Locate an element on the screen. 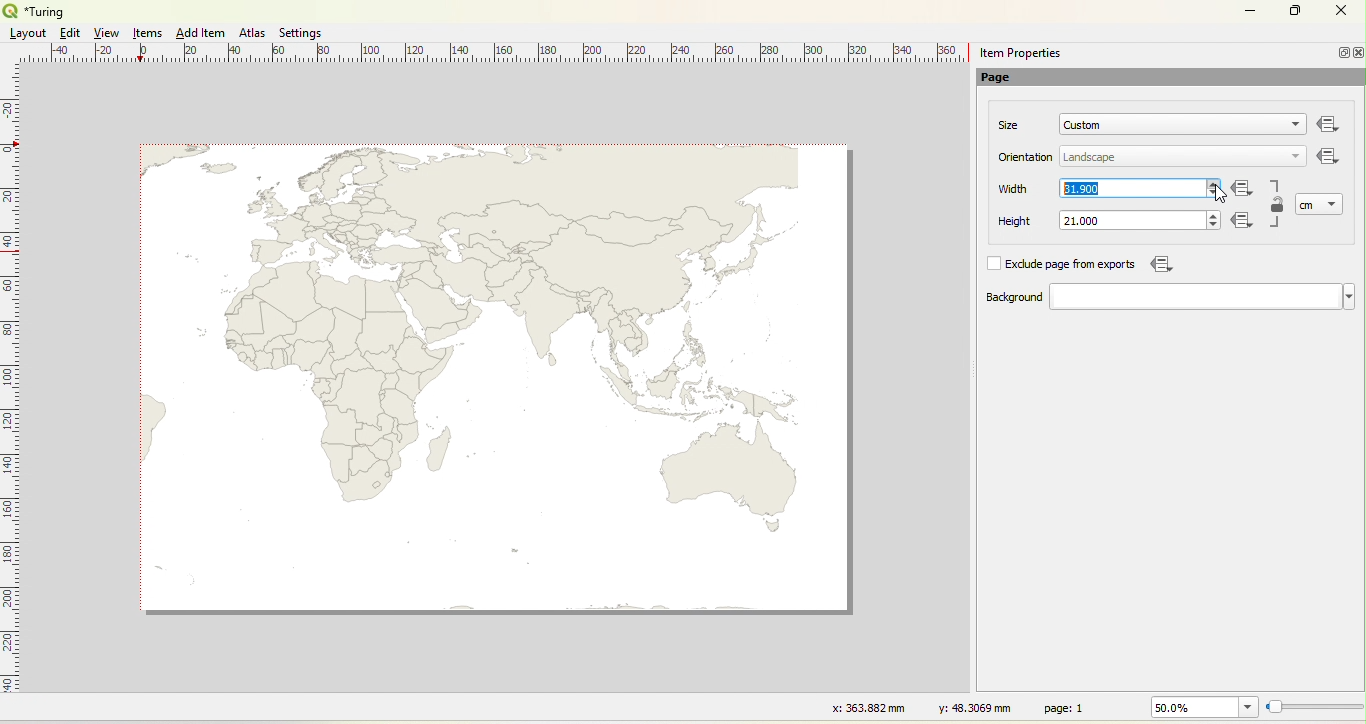  Landscape is located at coordinates (1090, 158).